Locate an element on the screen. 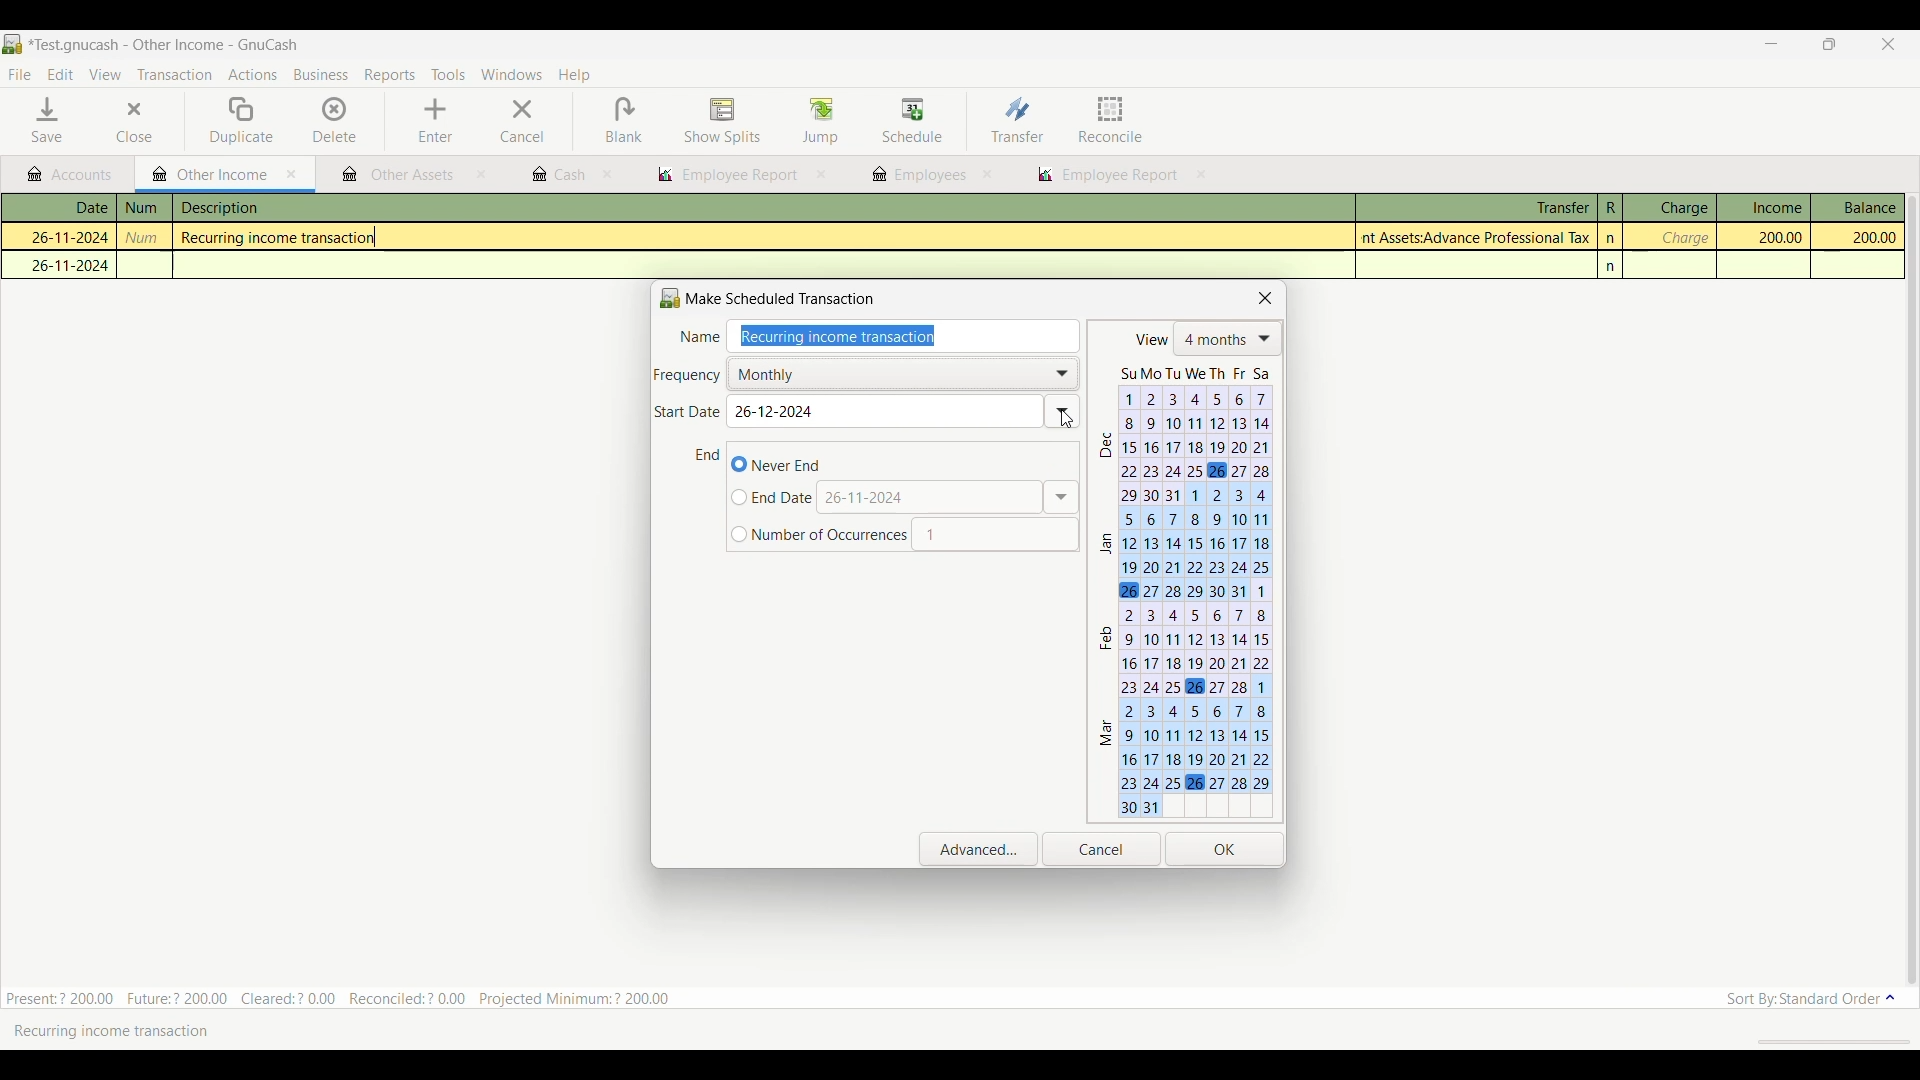 The height and width of the screenshot is (1080, 1920). Project and software name  is located at coordinates (164, 46).